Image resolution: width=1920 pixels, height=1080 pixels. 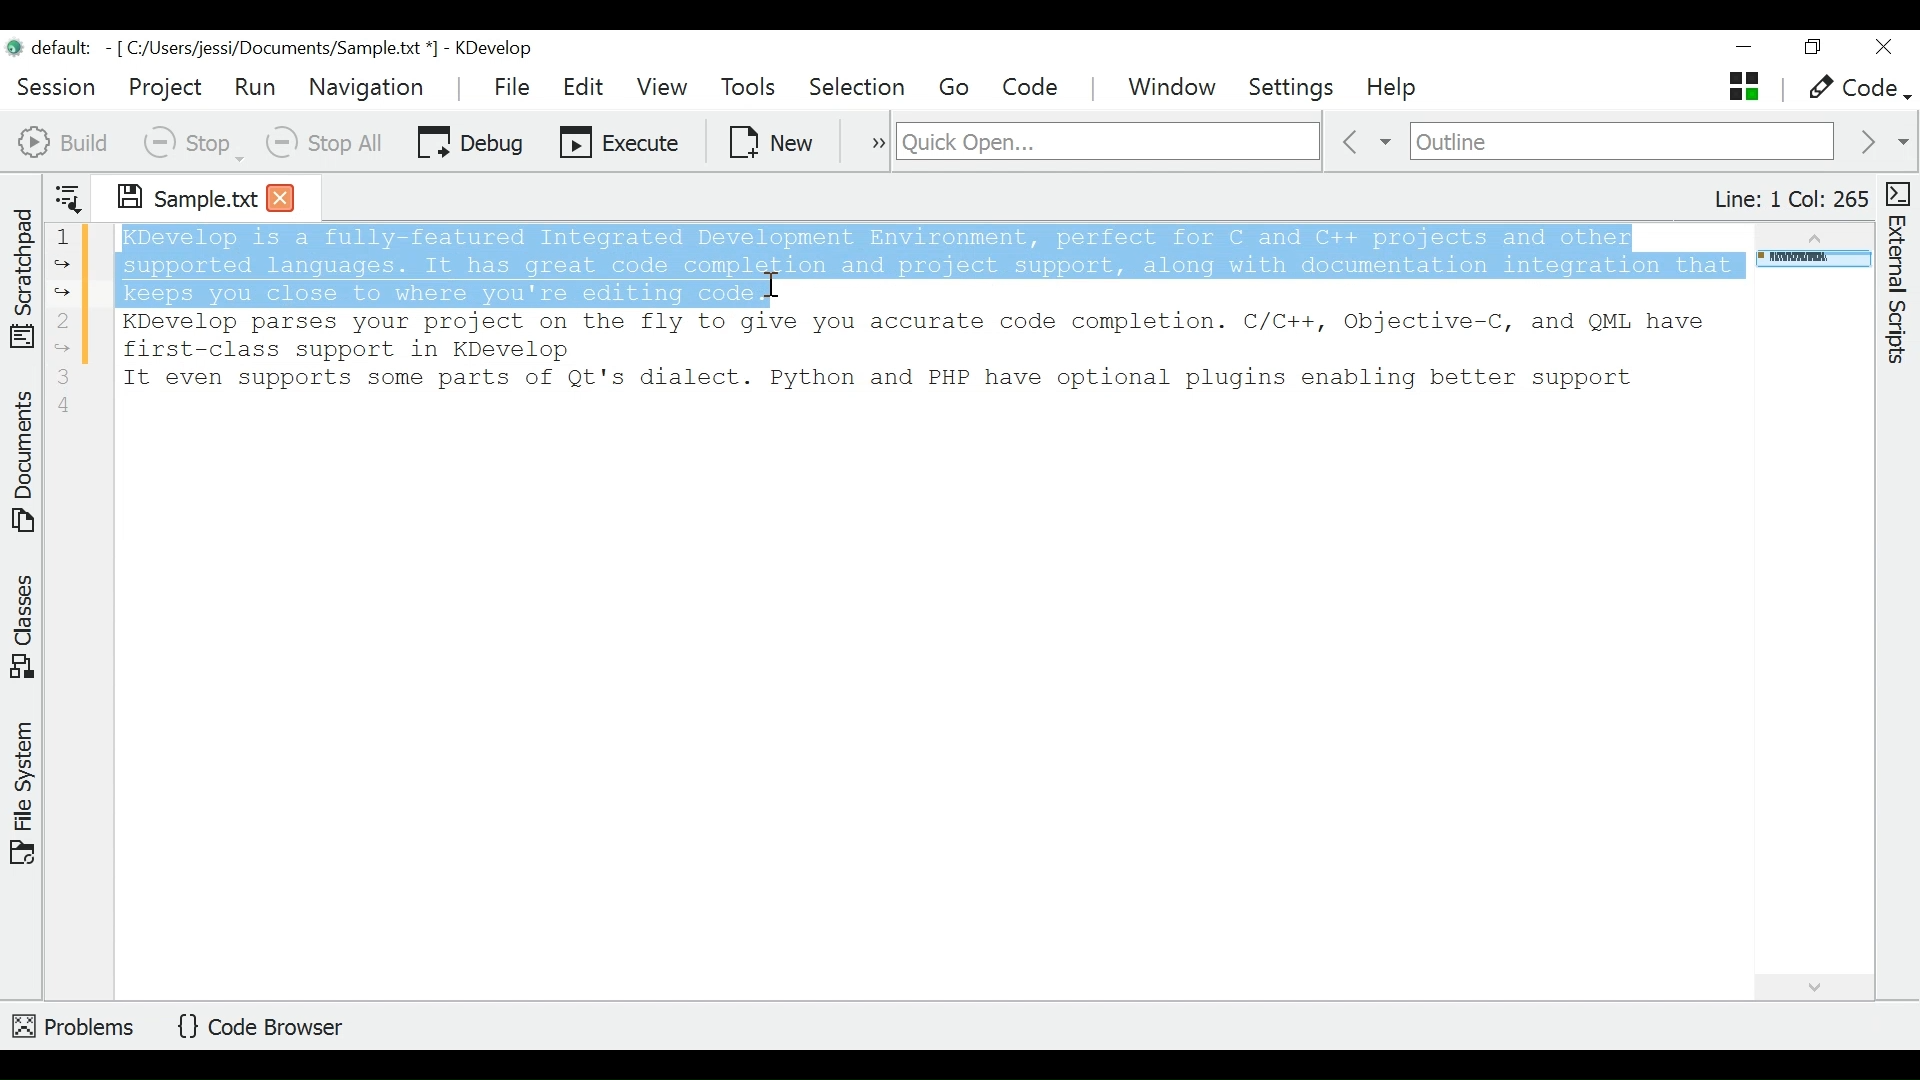 I want to click on Debug, so click(x=470, y=140).